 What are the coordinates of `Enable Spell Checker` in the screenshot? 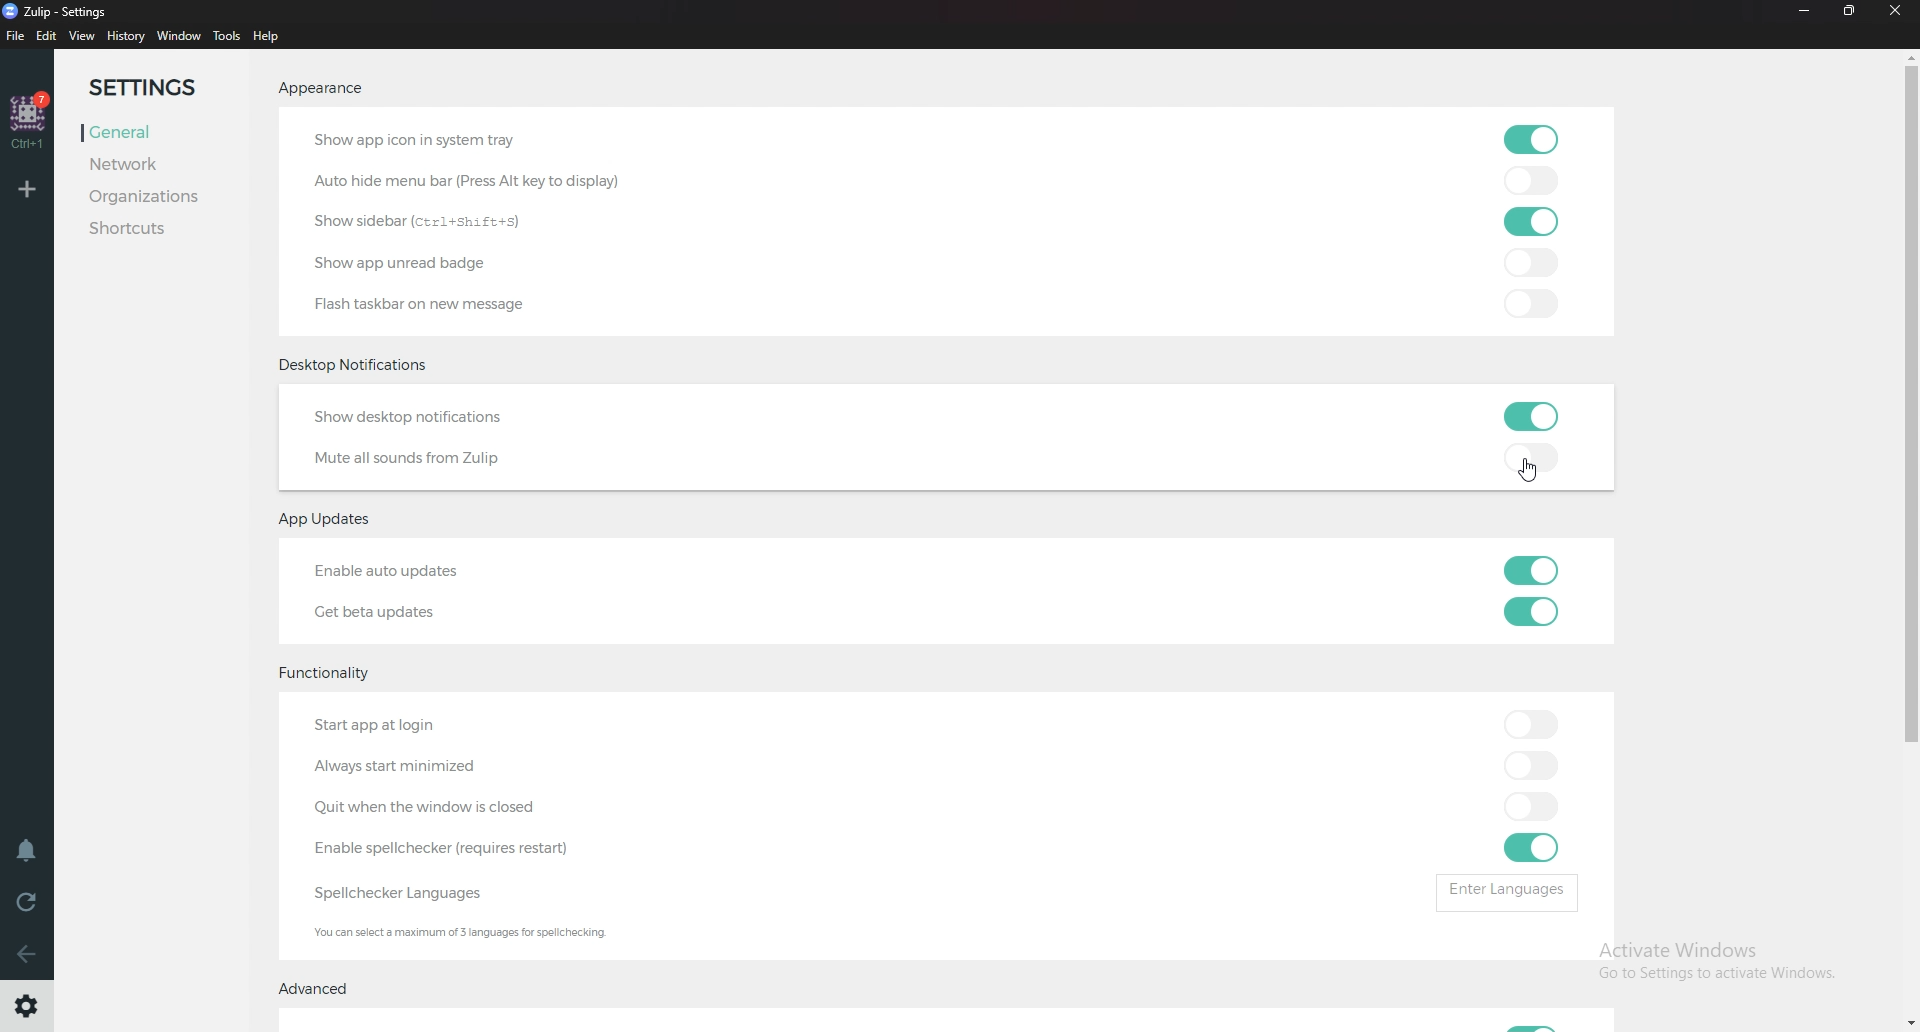 It's located at (476, 845).